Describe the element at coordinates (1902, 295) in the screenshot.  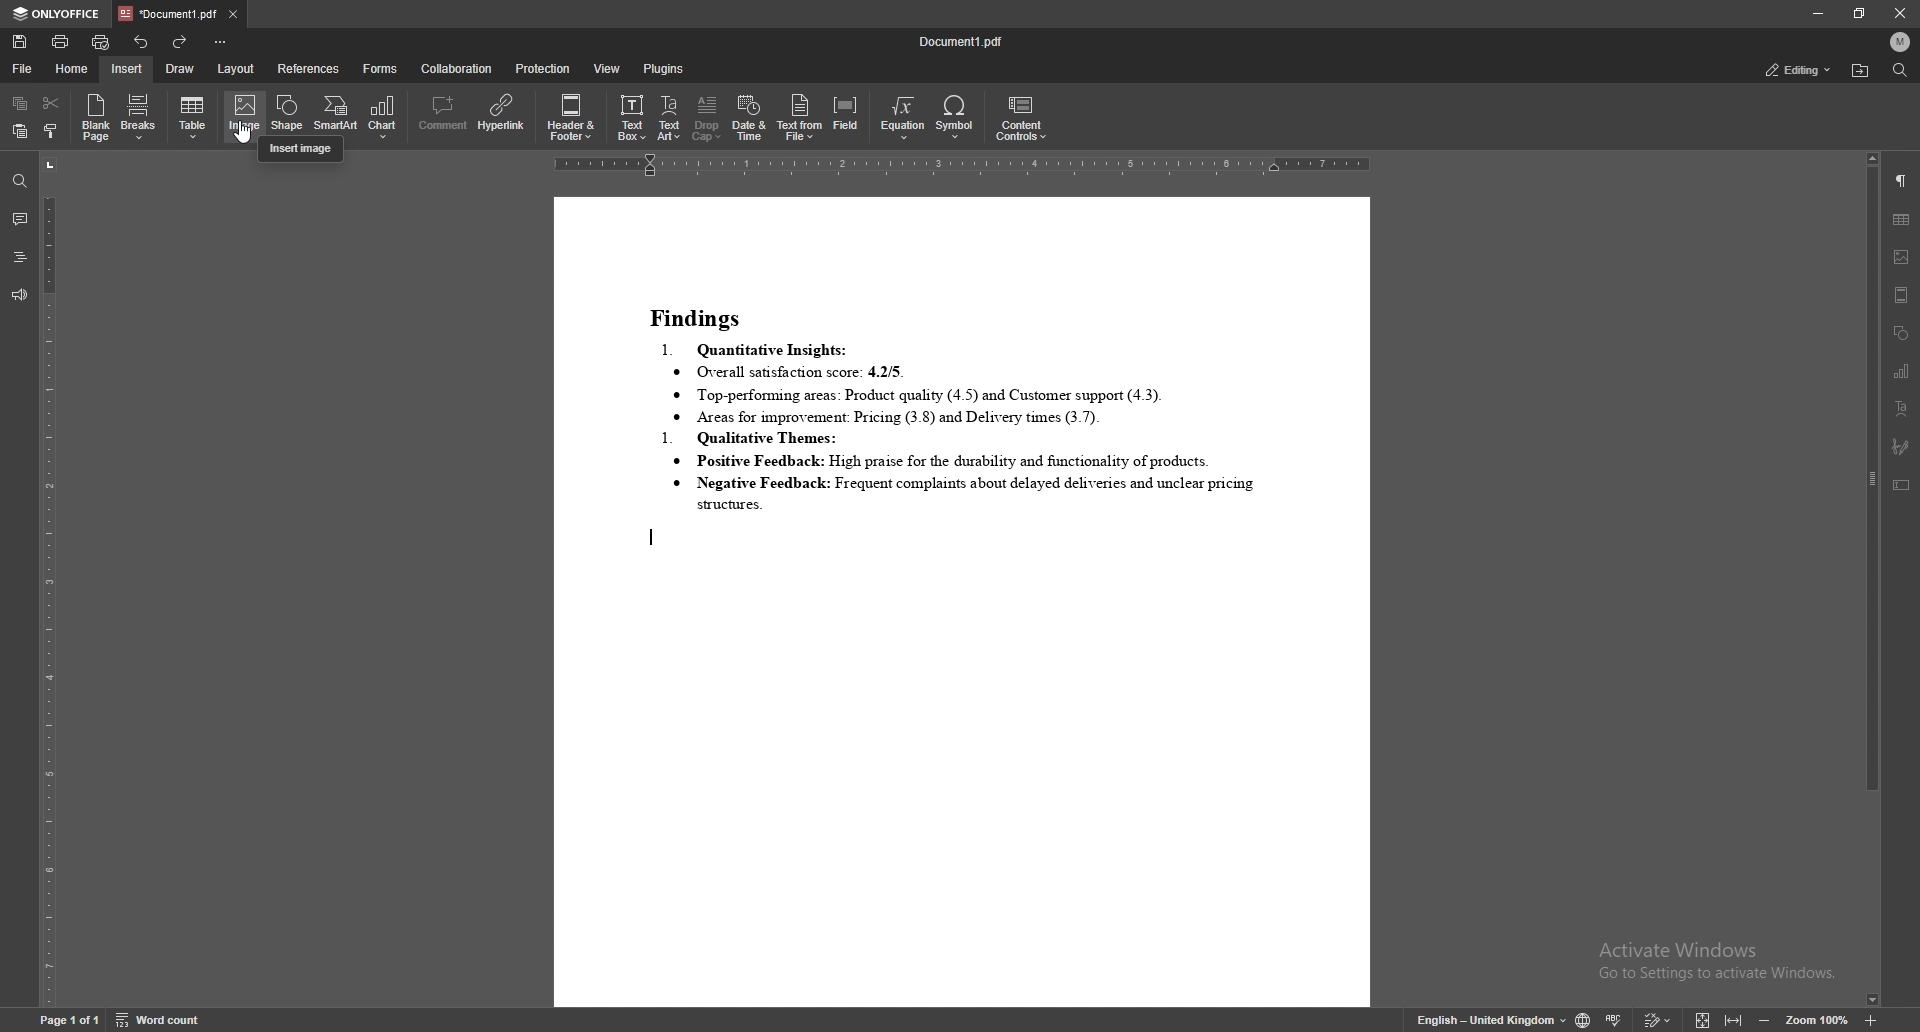
I see `header and footer` at that location.